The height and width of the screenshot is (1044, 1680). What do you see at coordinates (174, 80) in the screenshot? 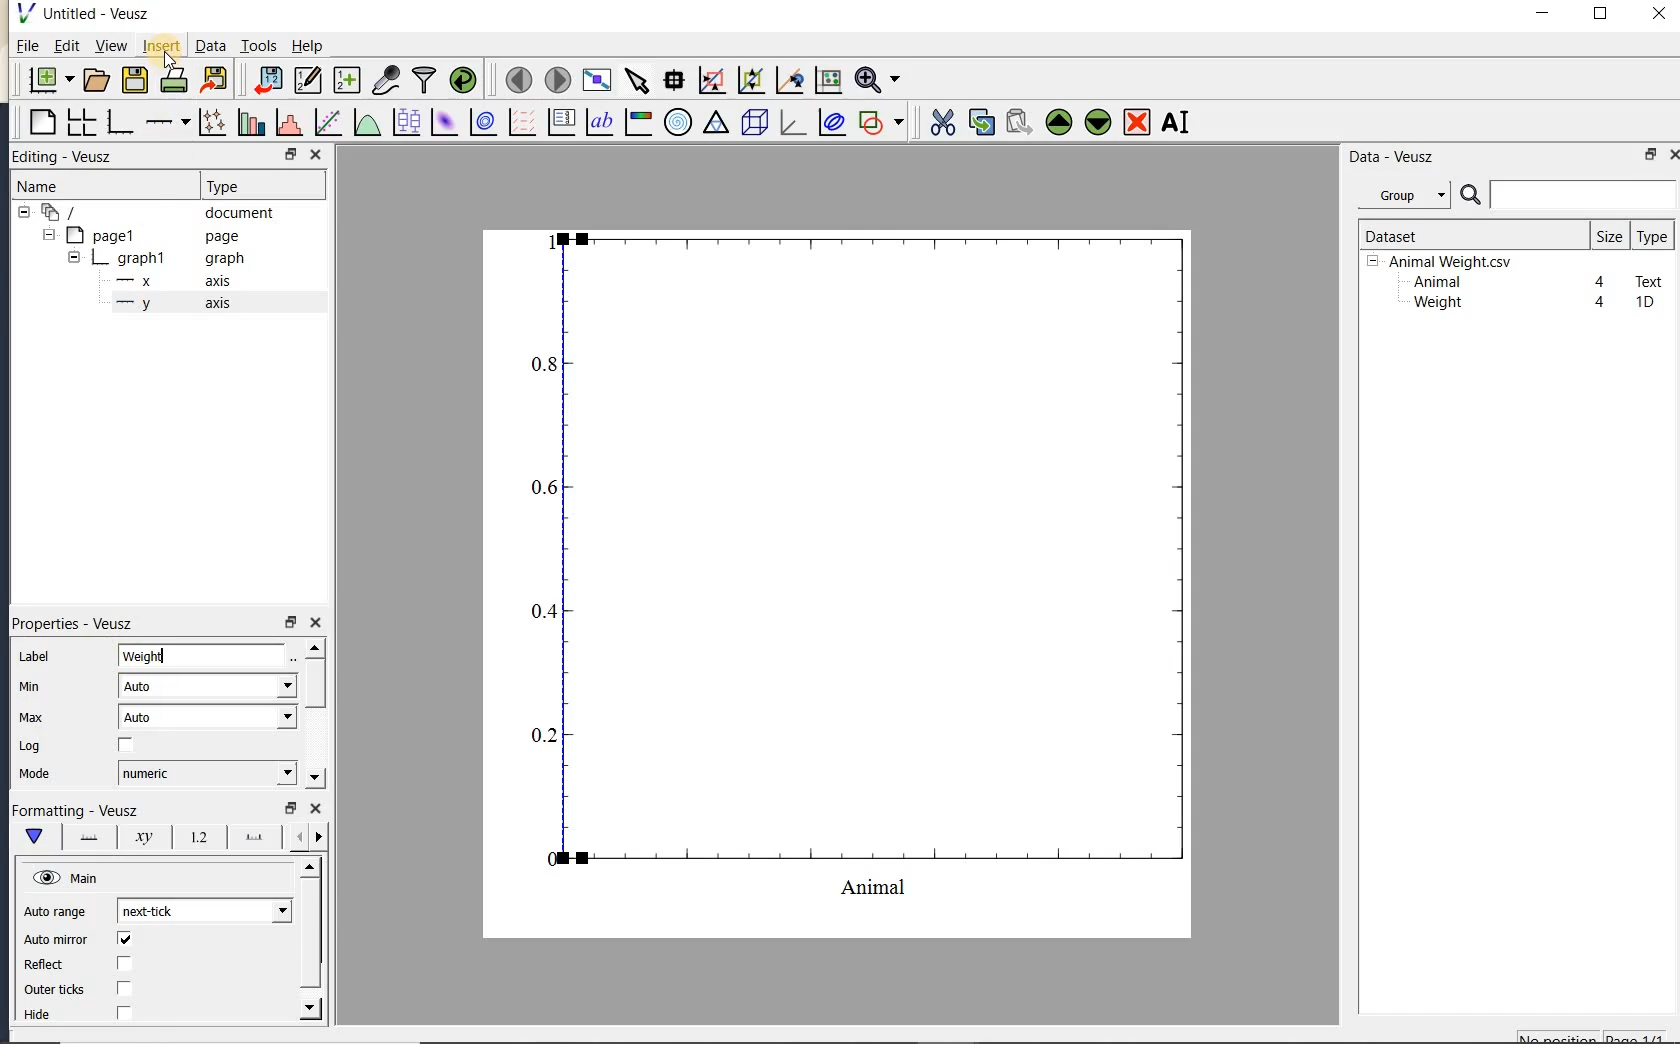
I see `print the document` at bounding box center [174, 80].